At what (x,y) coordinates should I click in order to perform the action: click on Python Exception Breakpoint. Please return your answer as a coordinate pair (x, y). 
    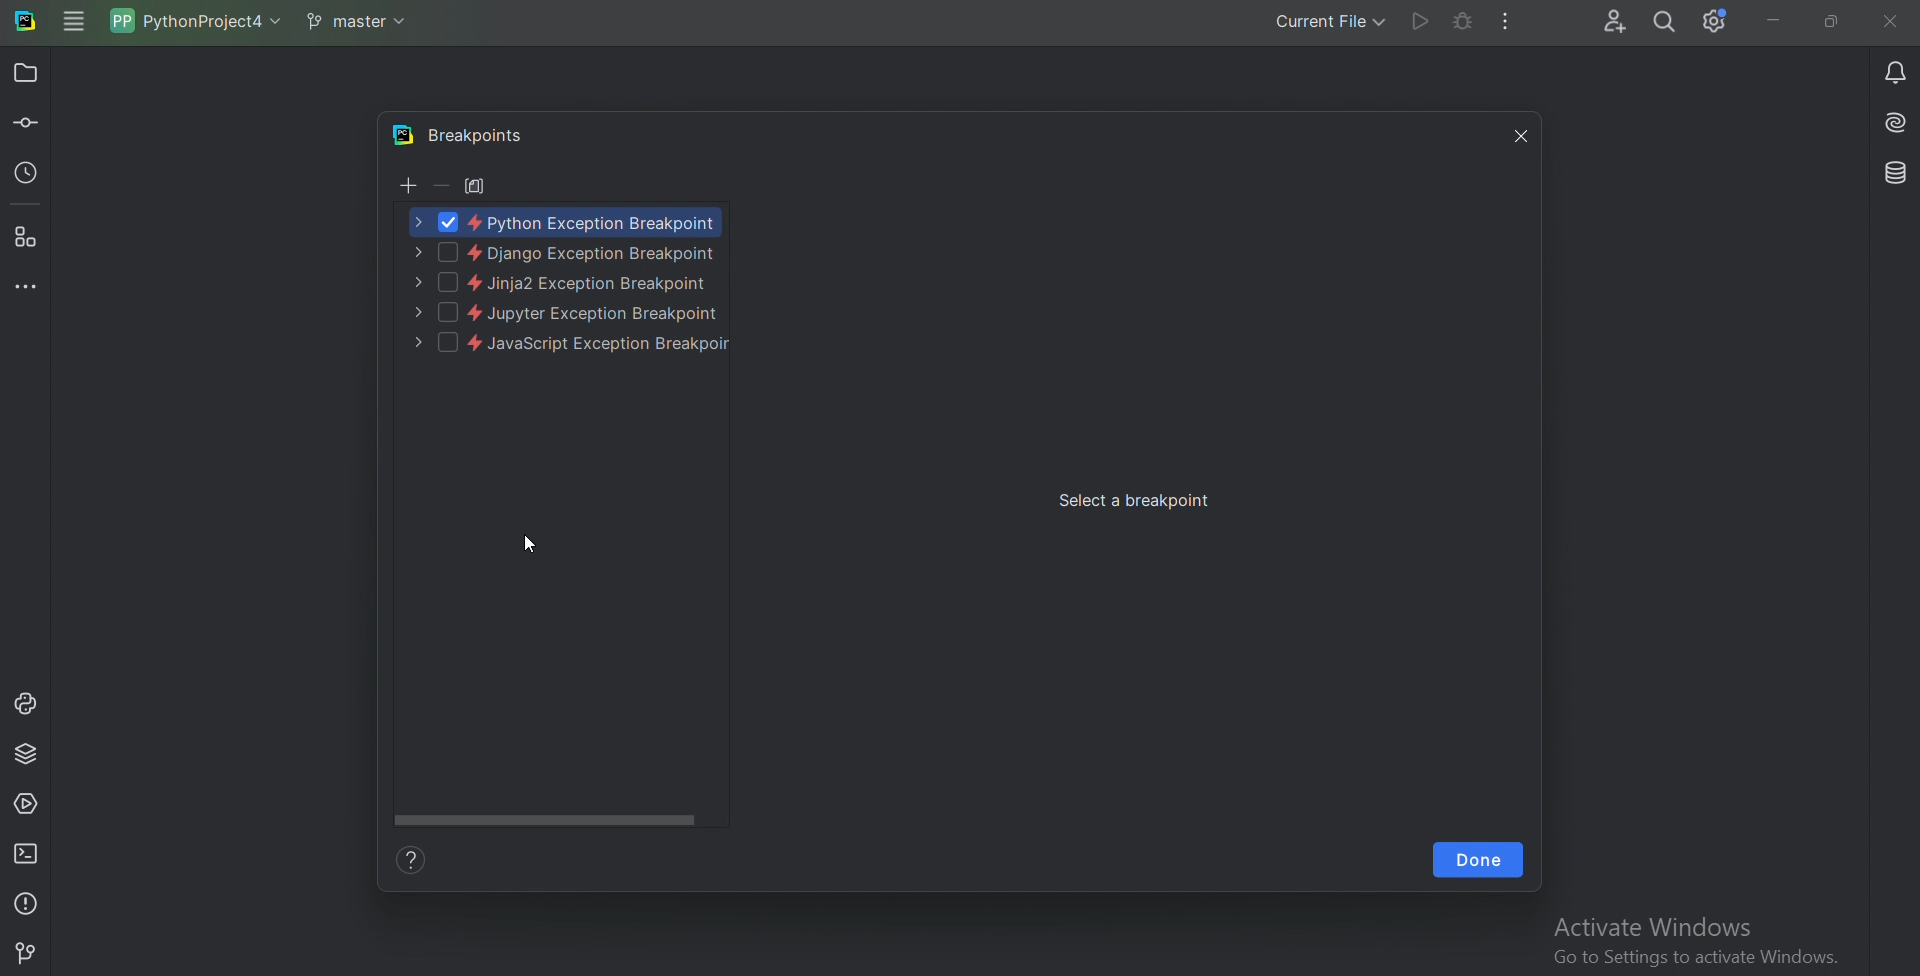
    Looking at the image, I should click on (566, 221).